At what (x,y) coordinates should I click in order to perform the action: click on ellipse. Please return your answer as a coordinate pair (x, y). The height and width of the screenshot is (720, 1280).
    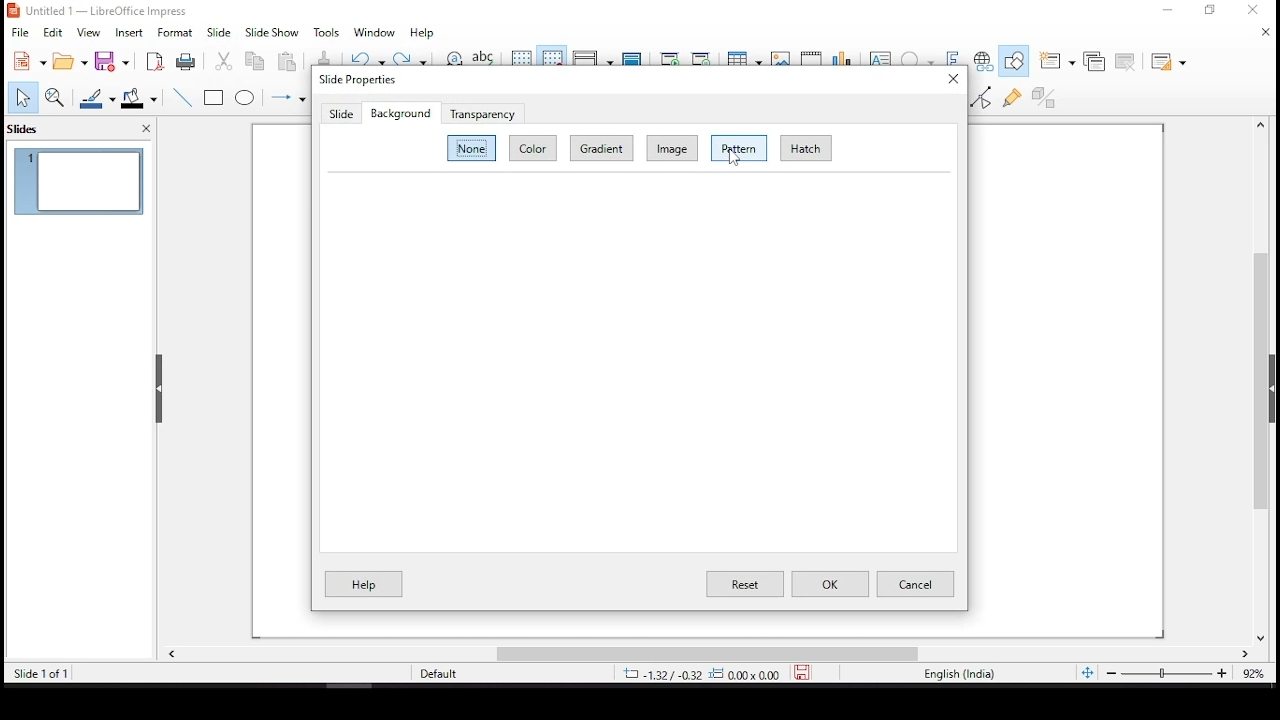
    Looking at the image, I should click on (247, 98).